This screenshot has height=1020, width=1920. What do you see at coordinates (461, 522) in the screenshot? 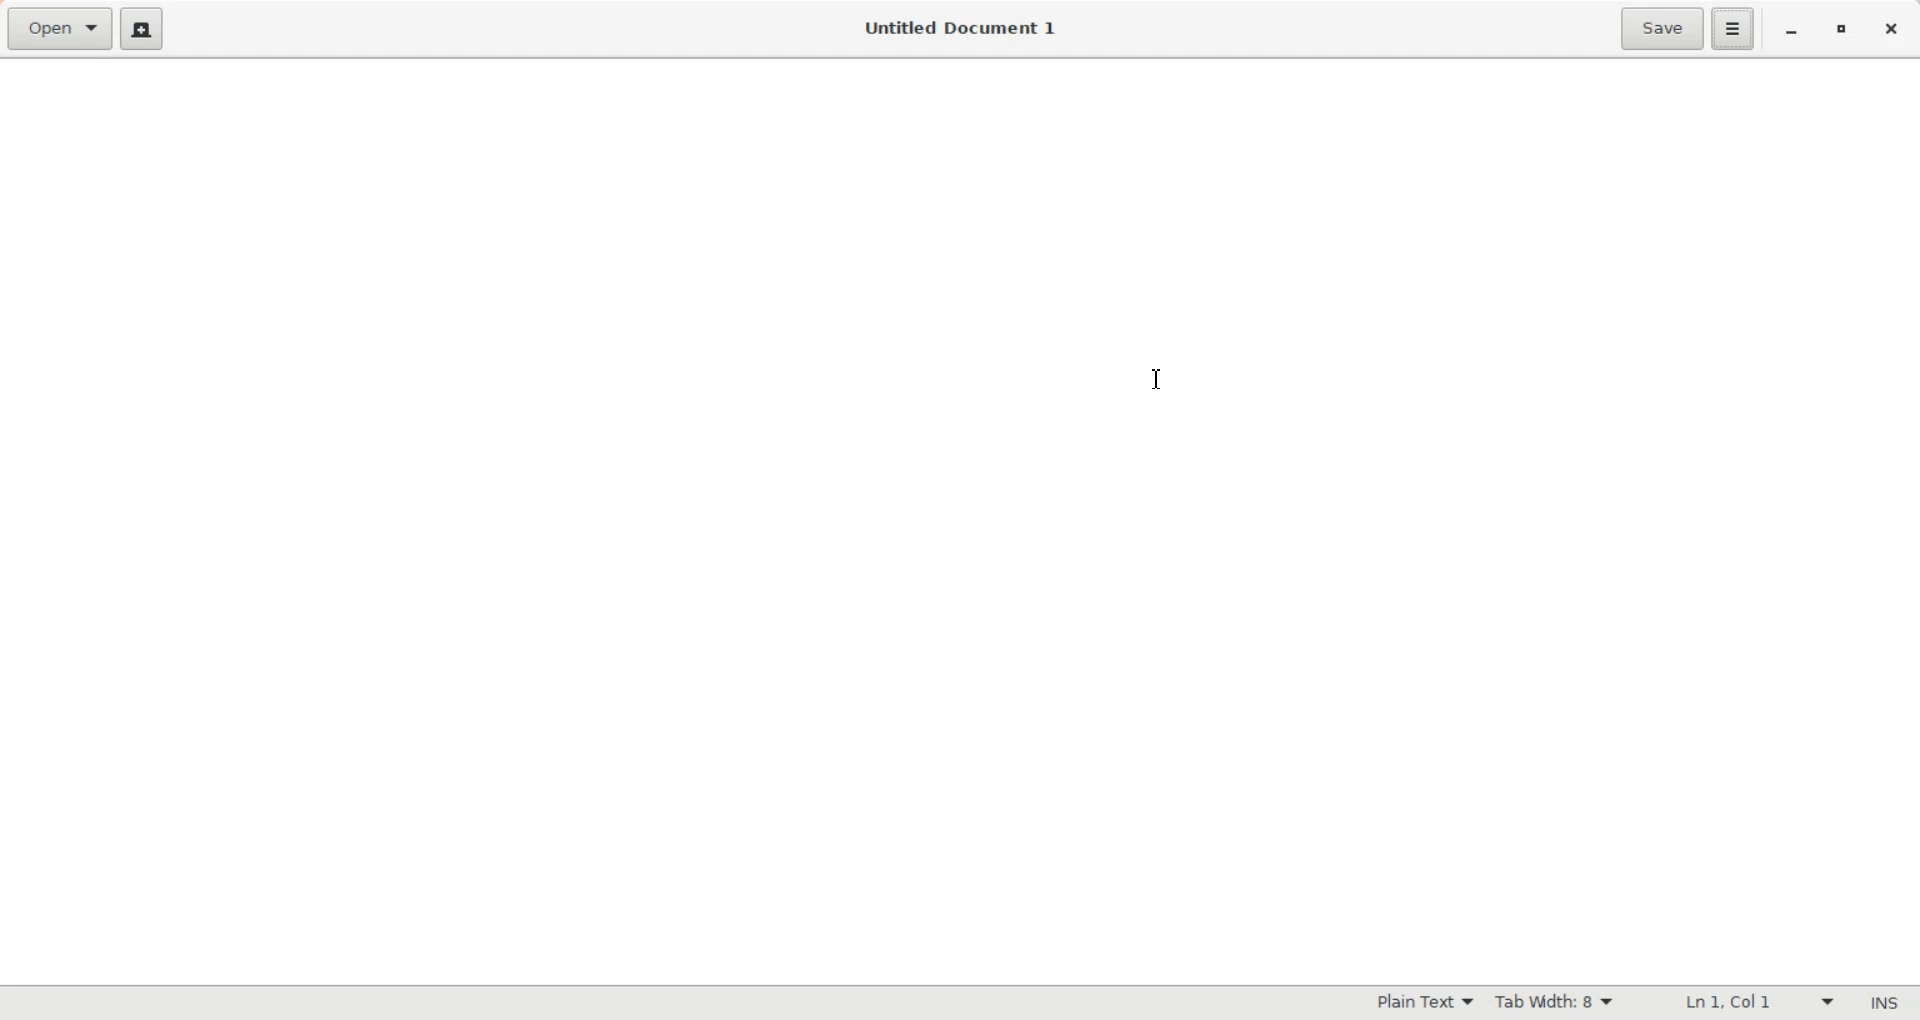
I see `Entry Pane` at bounding box center [461, 522].